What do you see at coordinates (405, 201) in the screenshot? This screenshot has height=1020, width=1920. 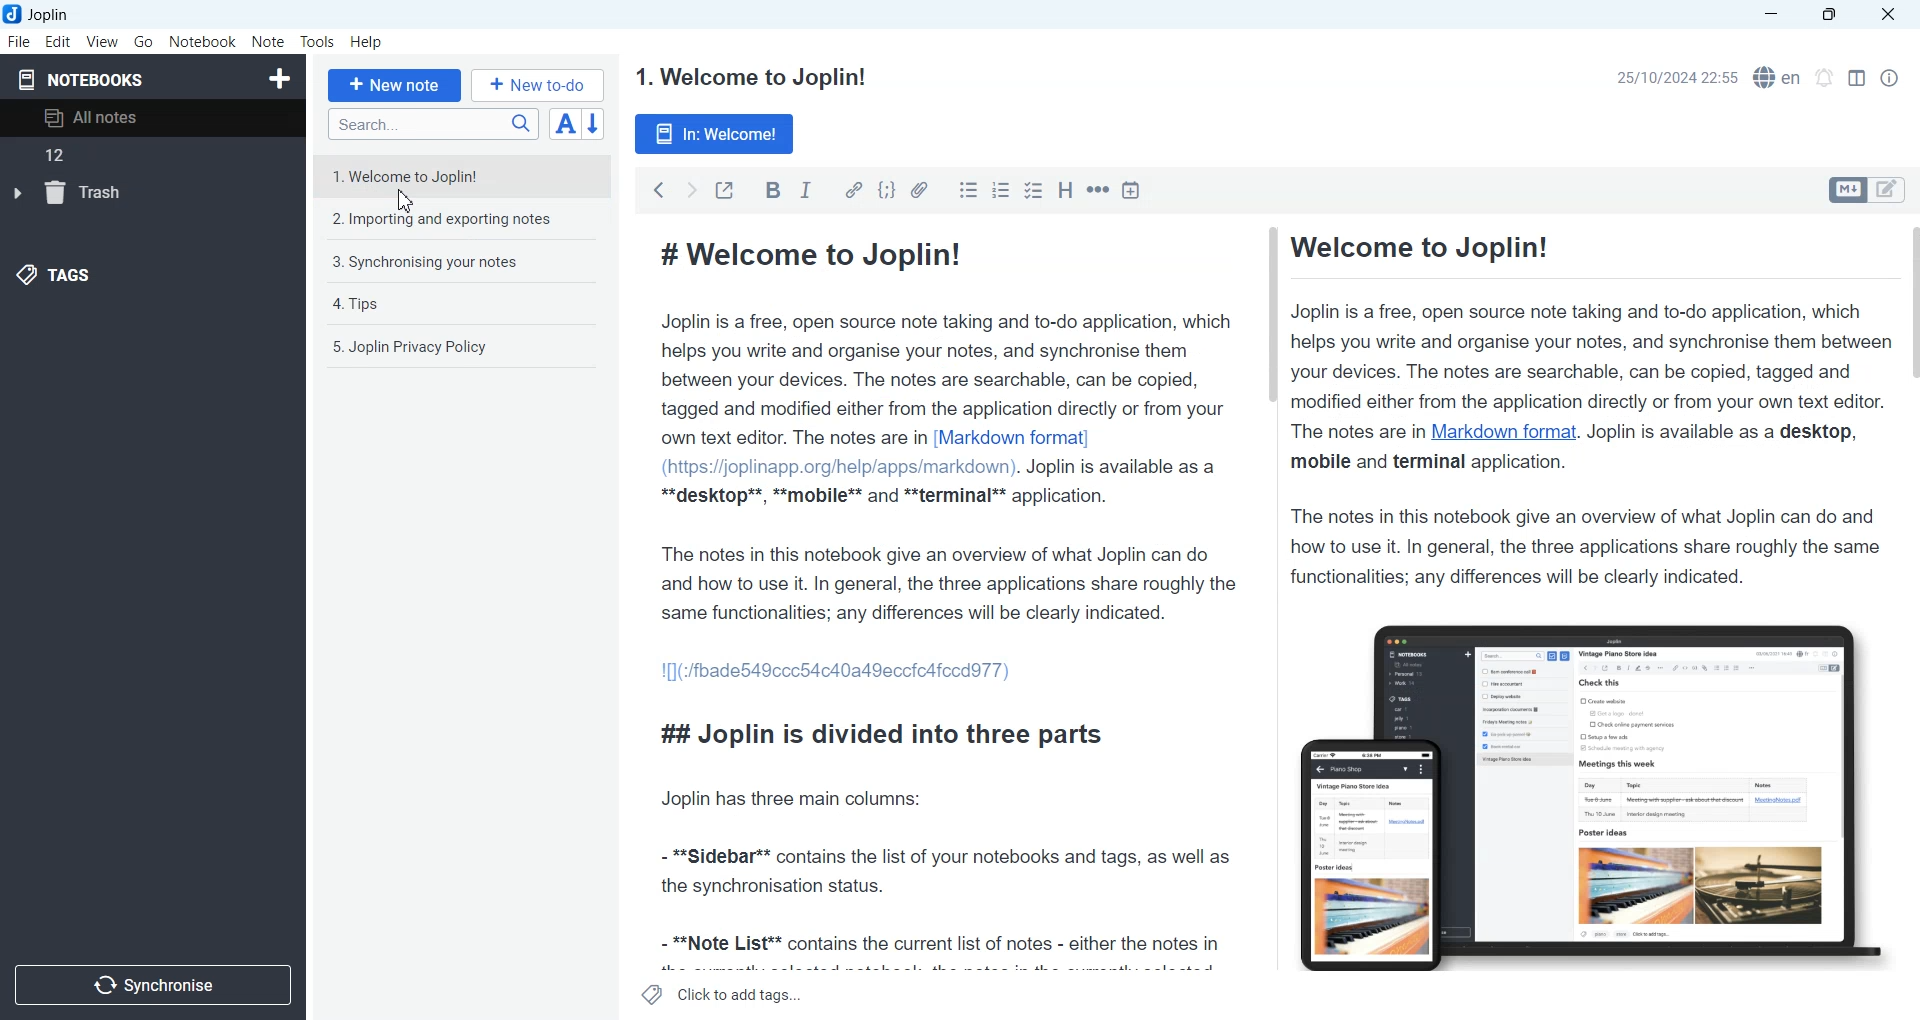 I see `Cursor` at bounding box center [405, 201].